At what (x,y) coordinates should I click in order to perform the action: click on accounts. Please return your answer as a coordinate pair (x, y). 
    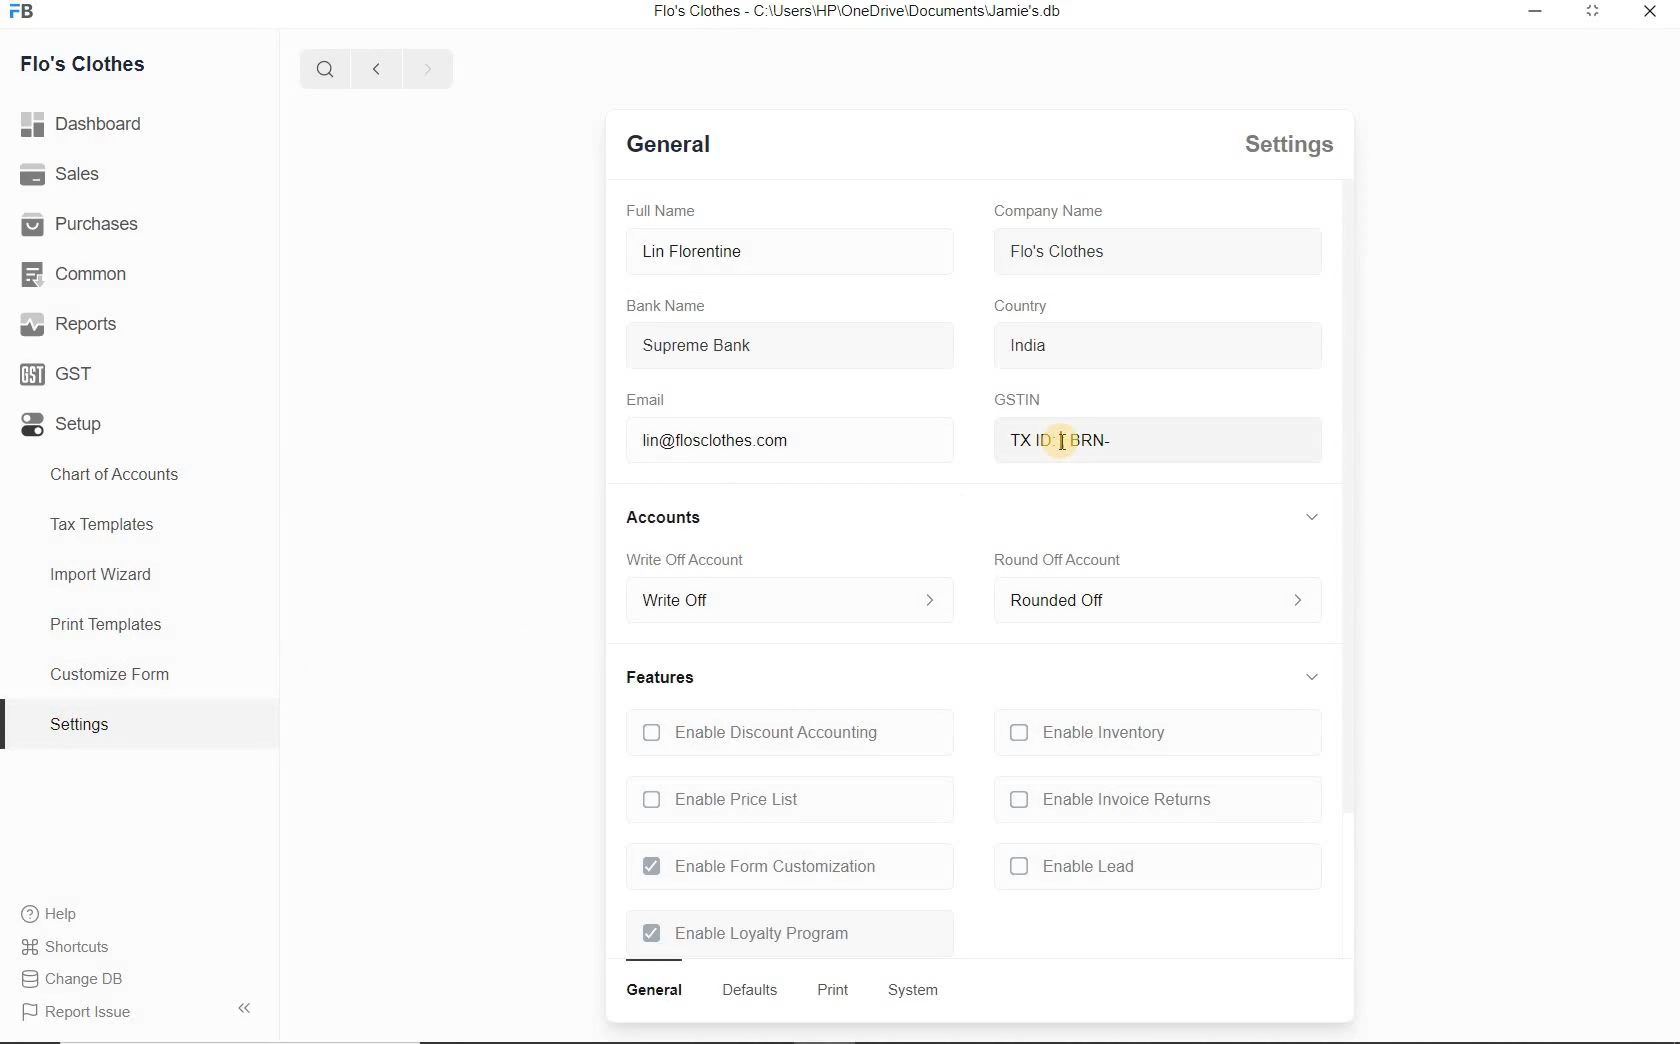
    Looking at the image, I should click on (671, 517).